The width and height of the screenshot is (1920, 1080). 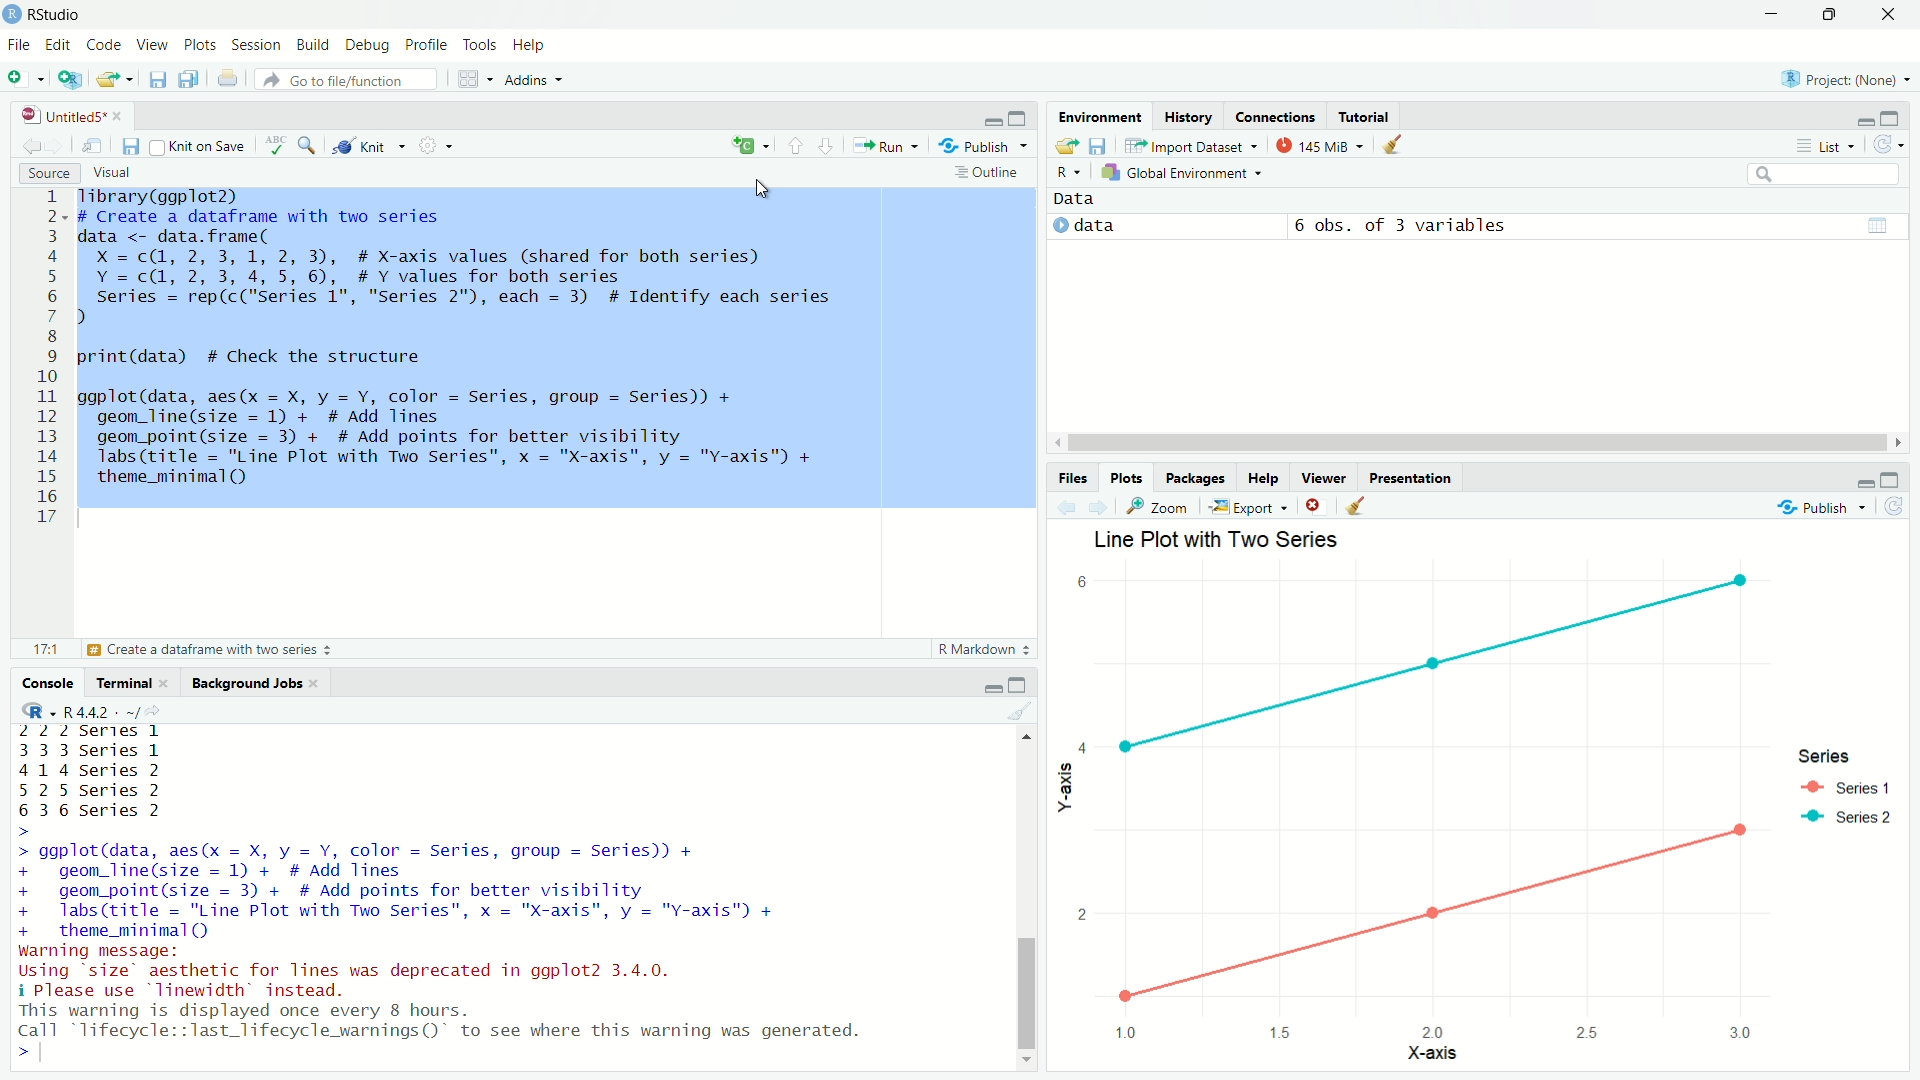 What do you see at coordinates (1892, 509) in the screenshot?
I see `Refresh` at bounding box center [1892, 509].